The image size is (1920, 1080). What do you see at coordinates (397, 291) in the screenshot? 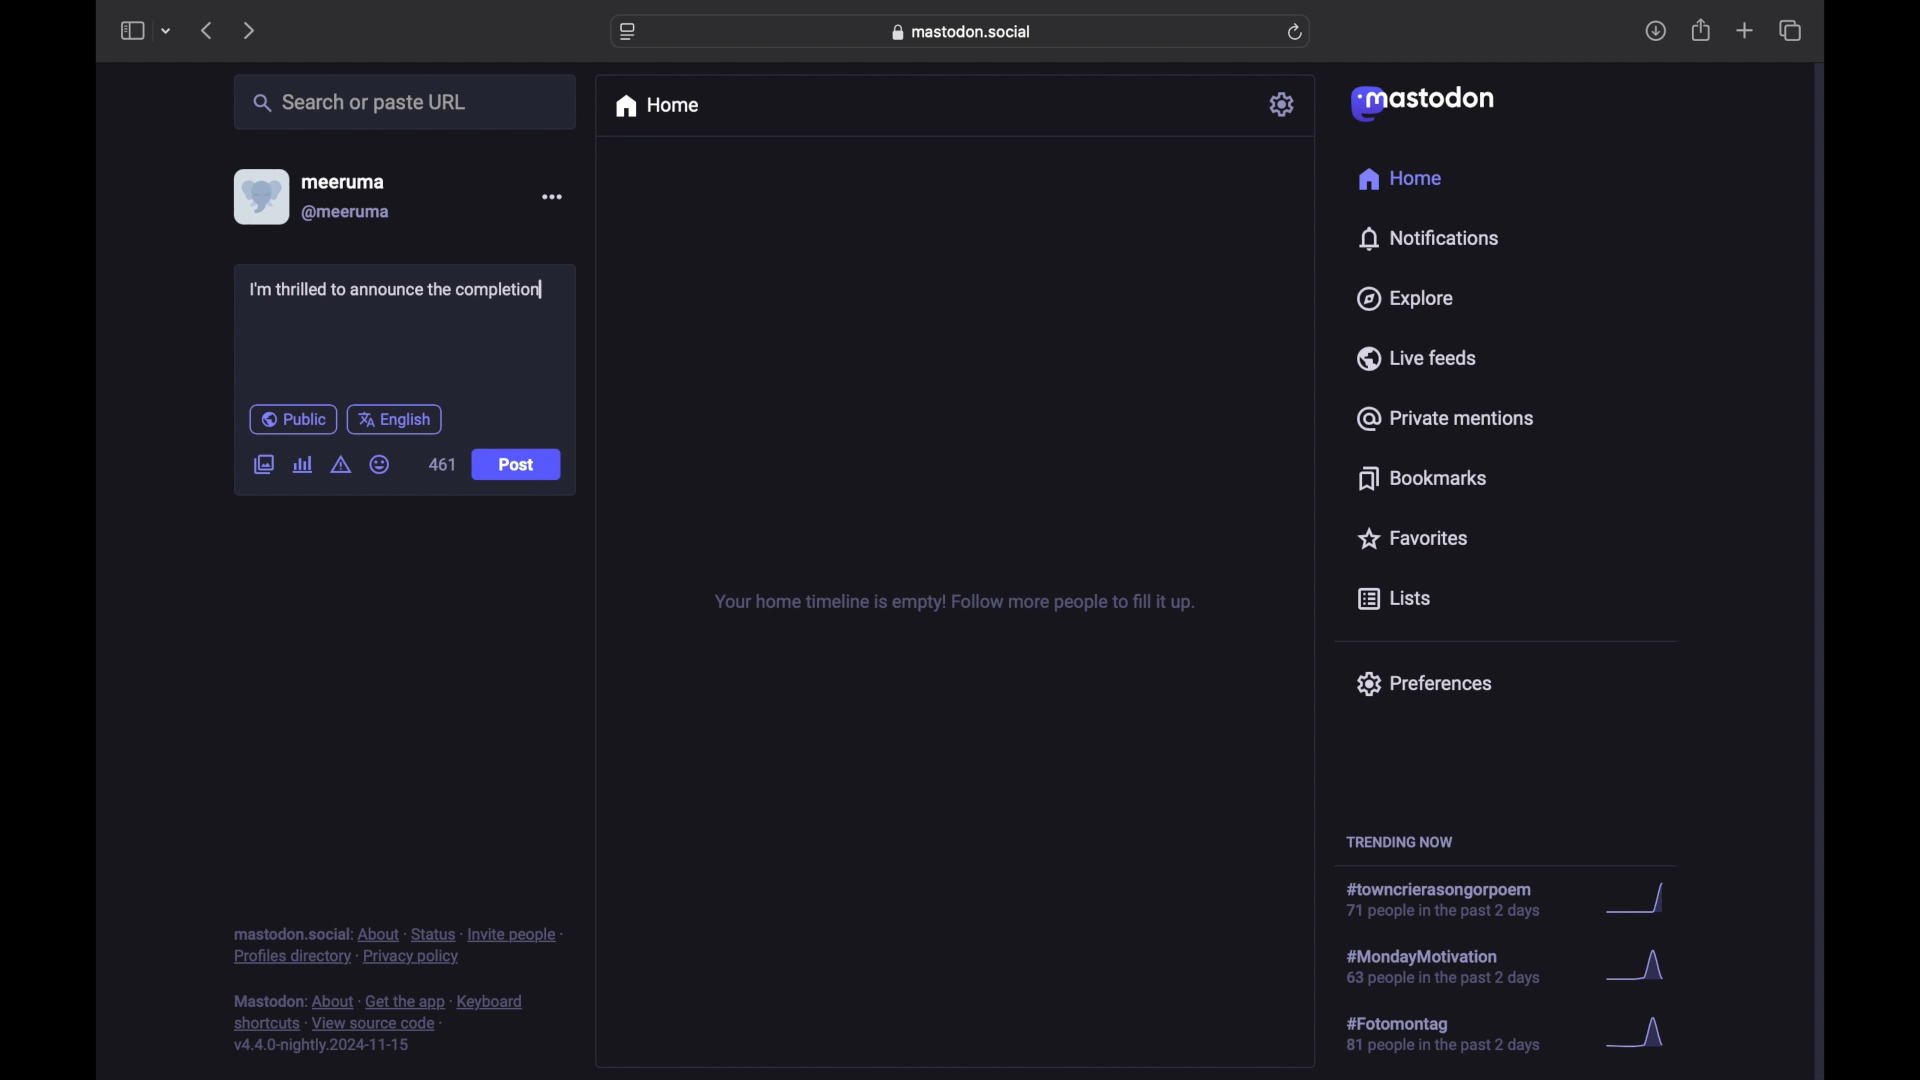
I see `I'm thrilled to announce the completion` at bounding box center [397, 291].